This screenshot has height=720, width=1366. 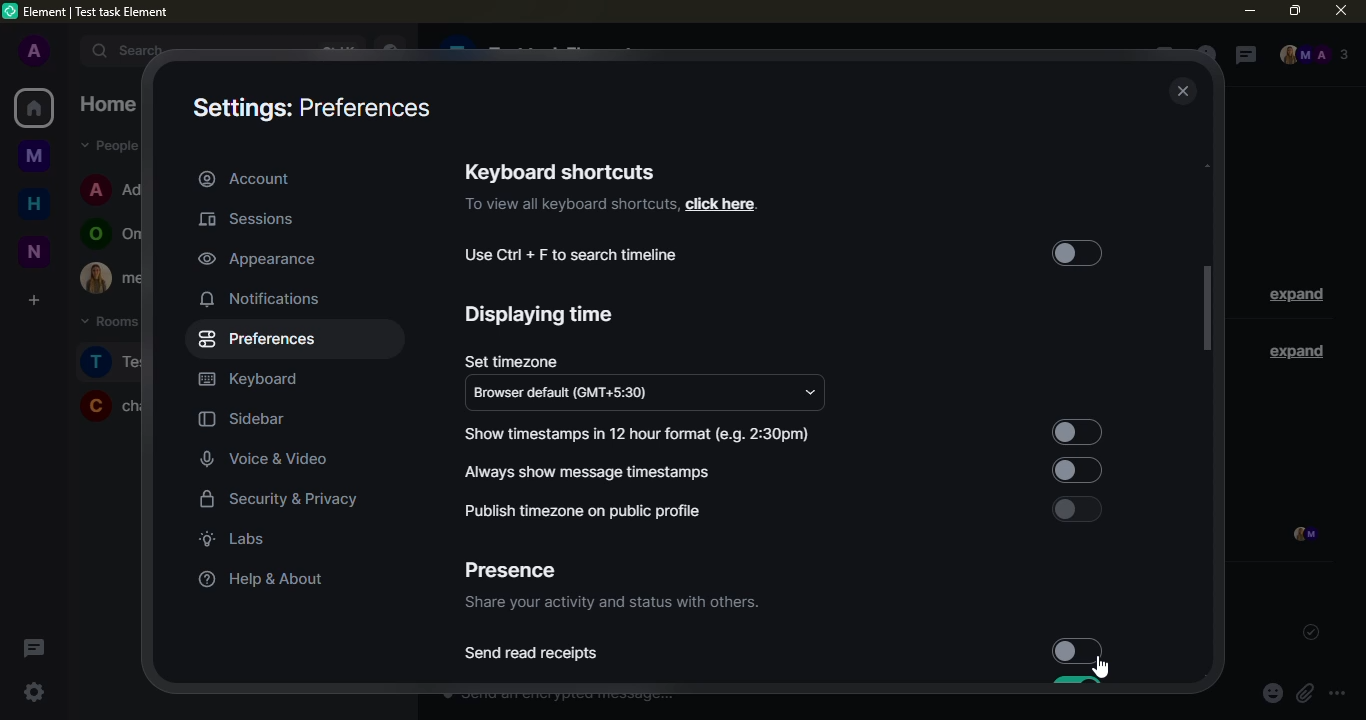 I want to click on minimize, so click(x=1249, y=11).